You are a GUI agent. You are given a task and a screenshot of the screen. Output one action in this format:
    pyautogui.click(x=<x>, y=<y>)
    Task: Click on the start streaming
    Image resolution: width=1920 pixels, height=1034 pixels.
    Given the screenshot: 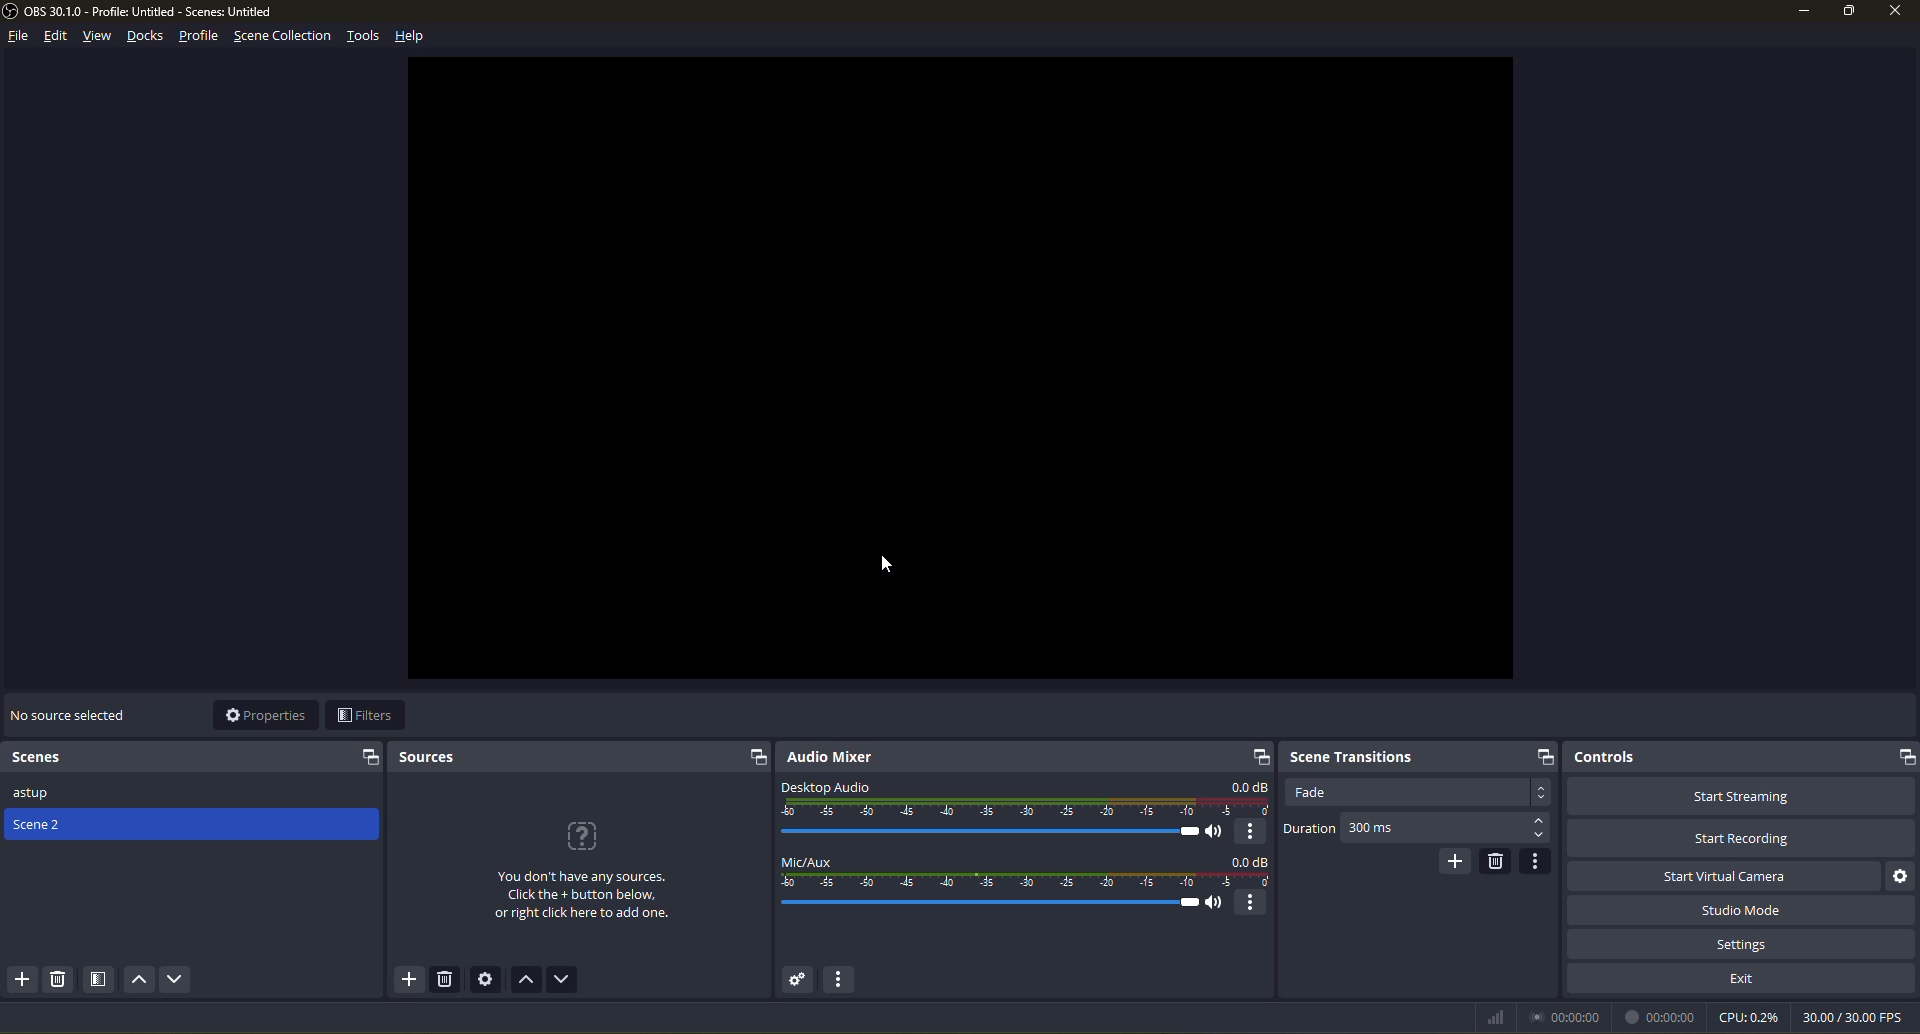 What is the action you would take?
    pyautogui.click(x=1744, y=795)
    